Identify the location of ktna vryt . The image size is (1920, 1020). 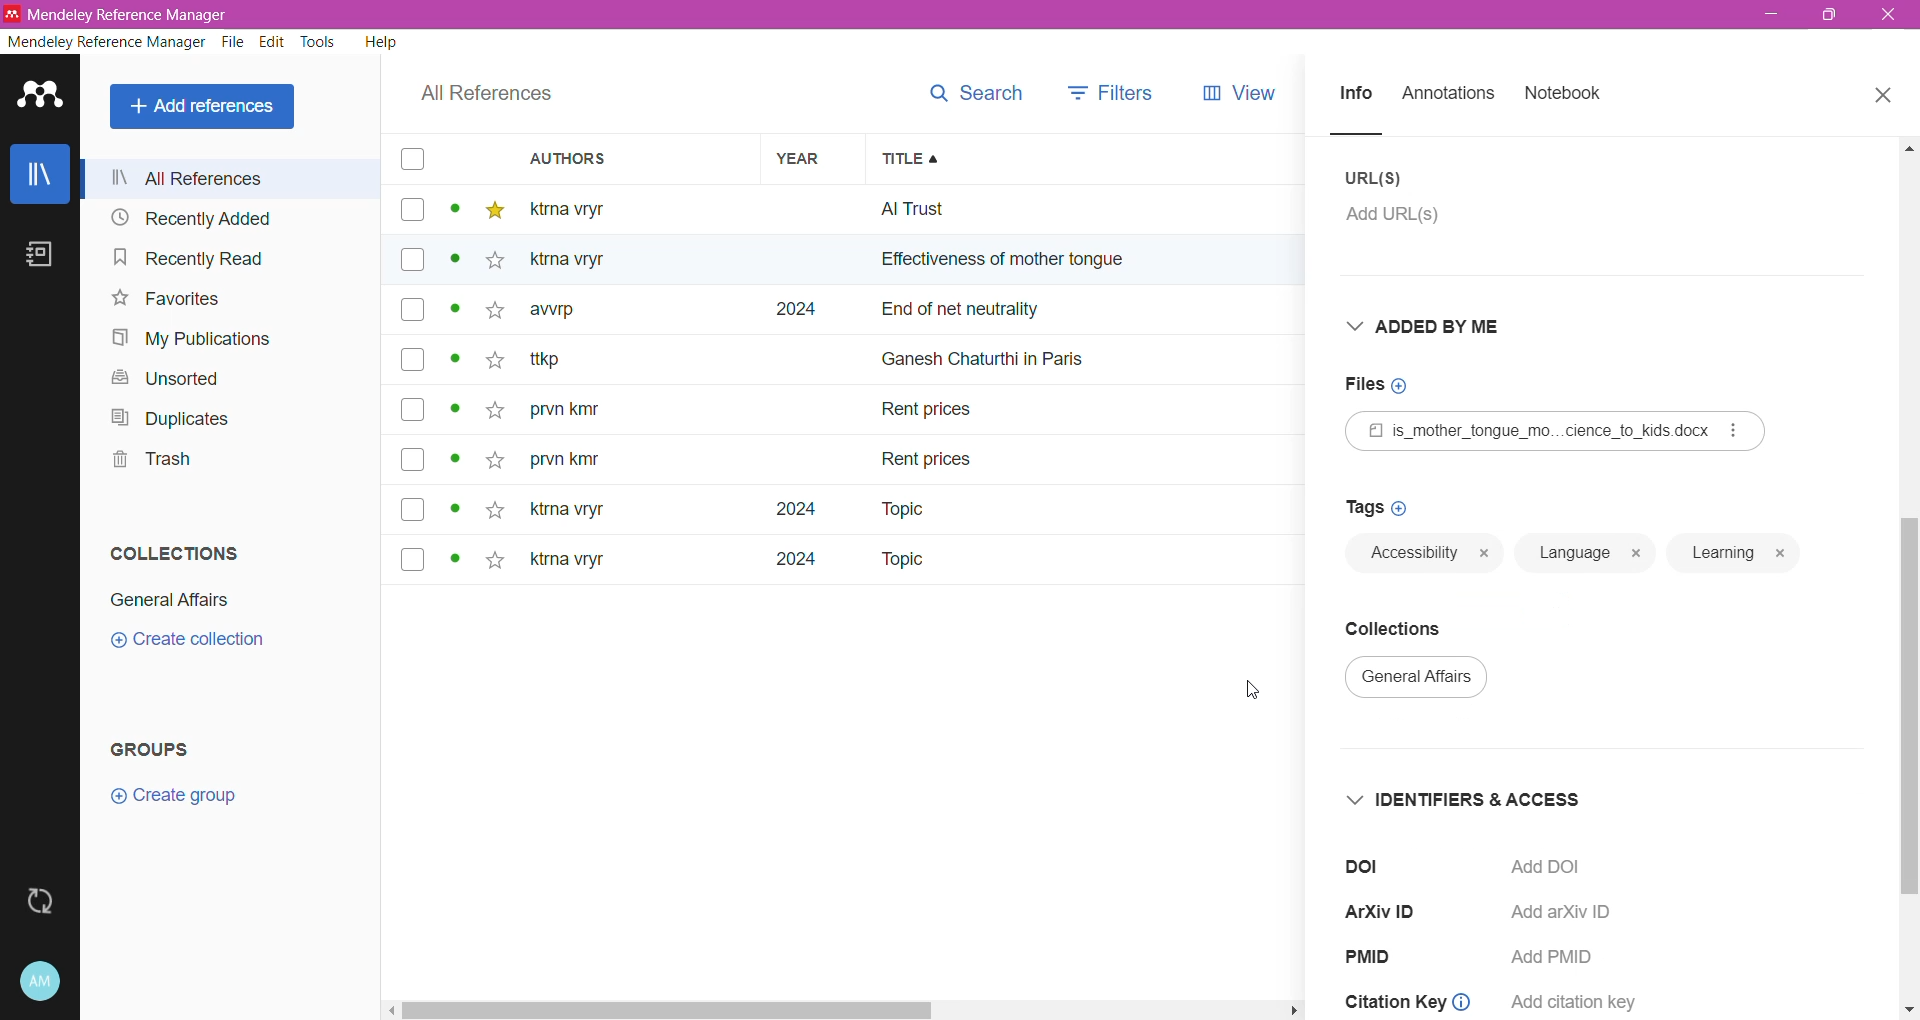
(563, 511).